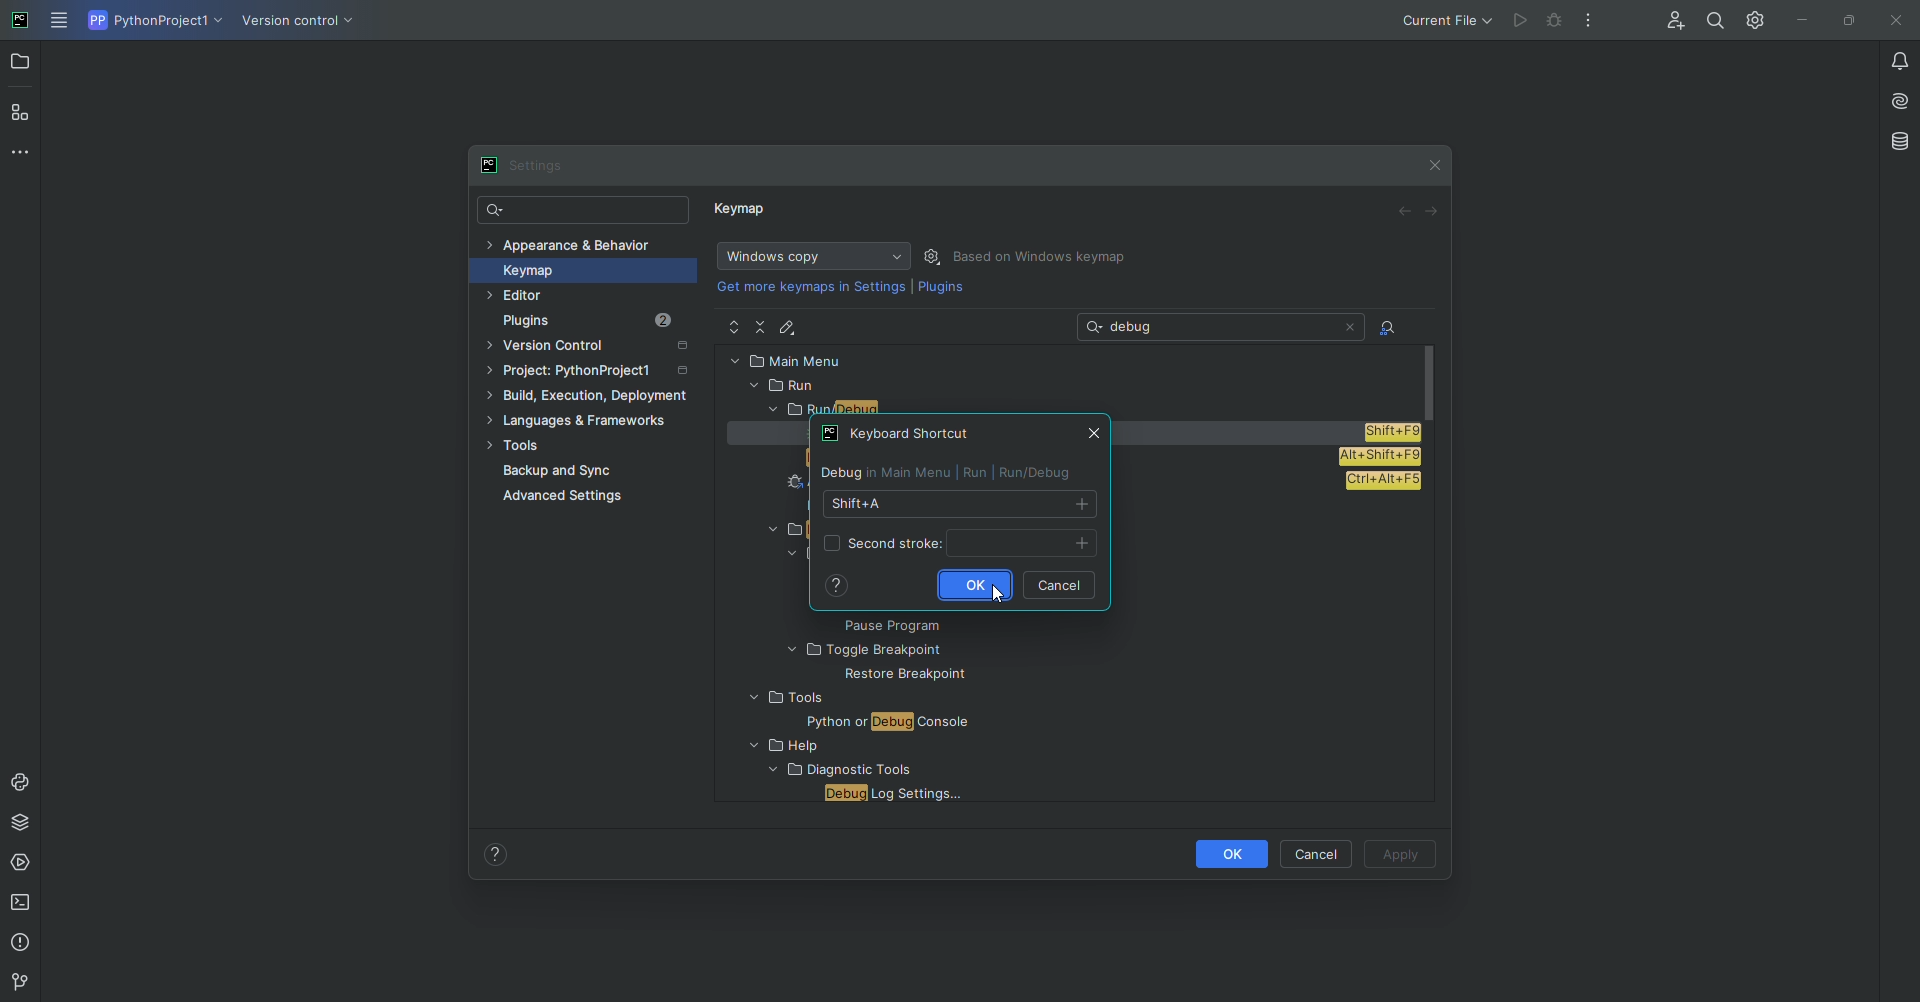 The height and width of the screenshot is (1002, 1920). Describe the element at coordinates (861, 747) in the screenshot. I see `FOLDER NAME` at that location.